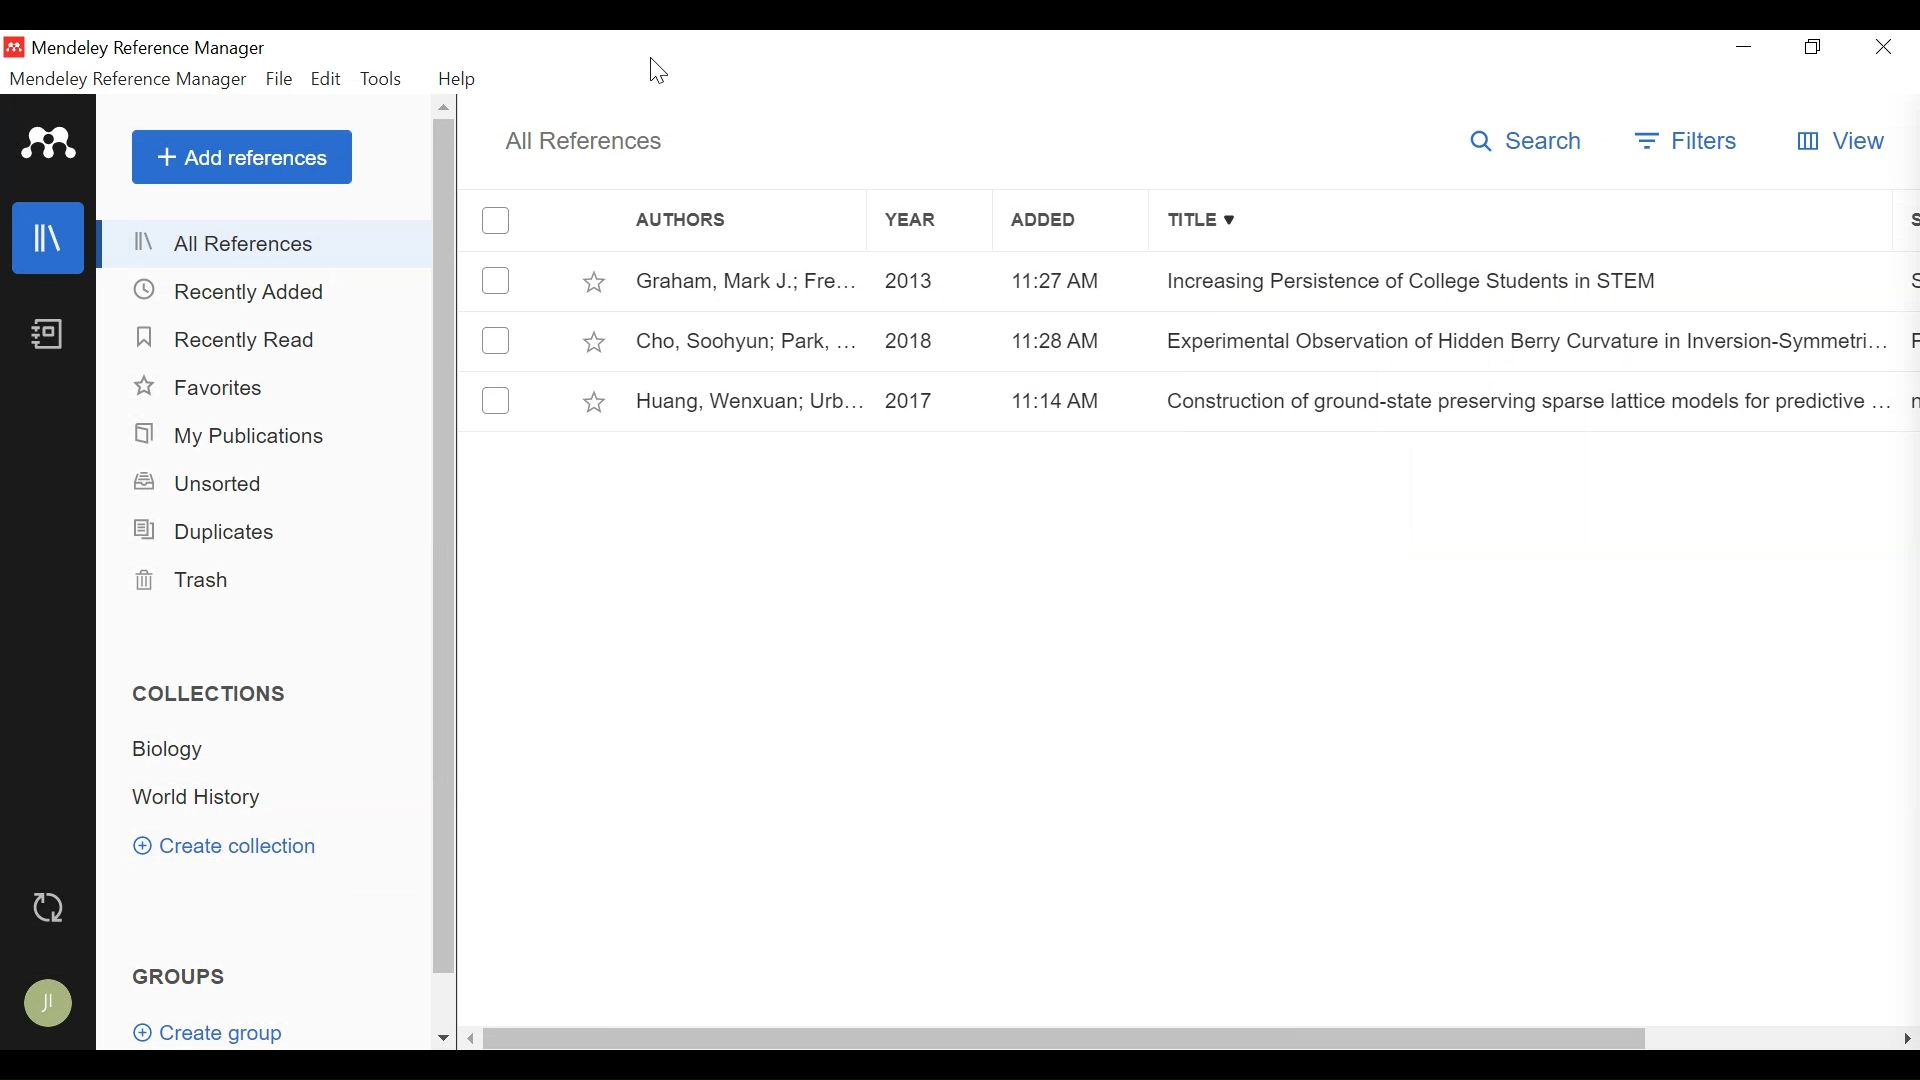  Describe the element at coordinates (50, 142) in the screenshot. I see `Mendeley Logo` at that location.